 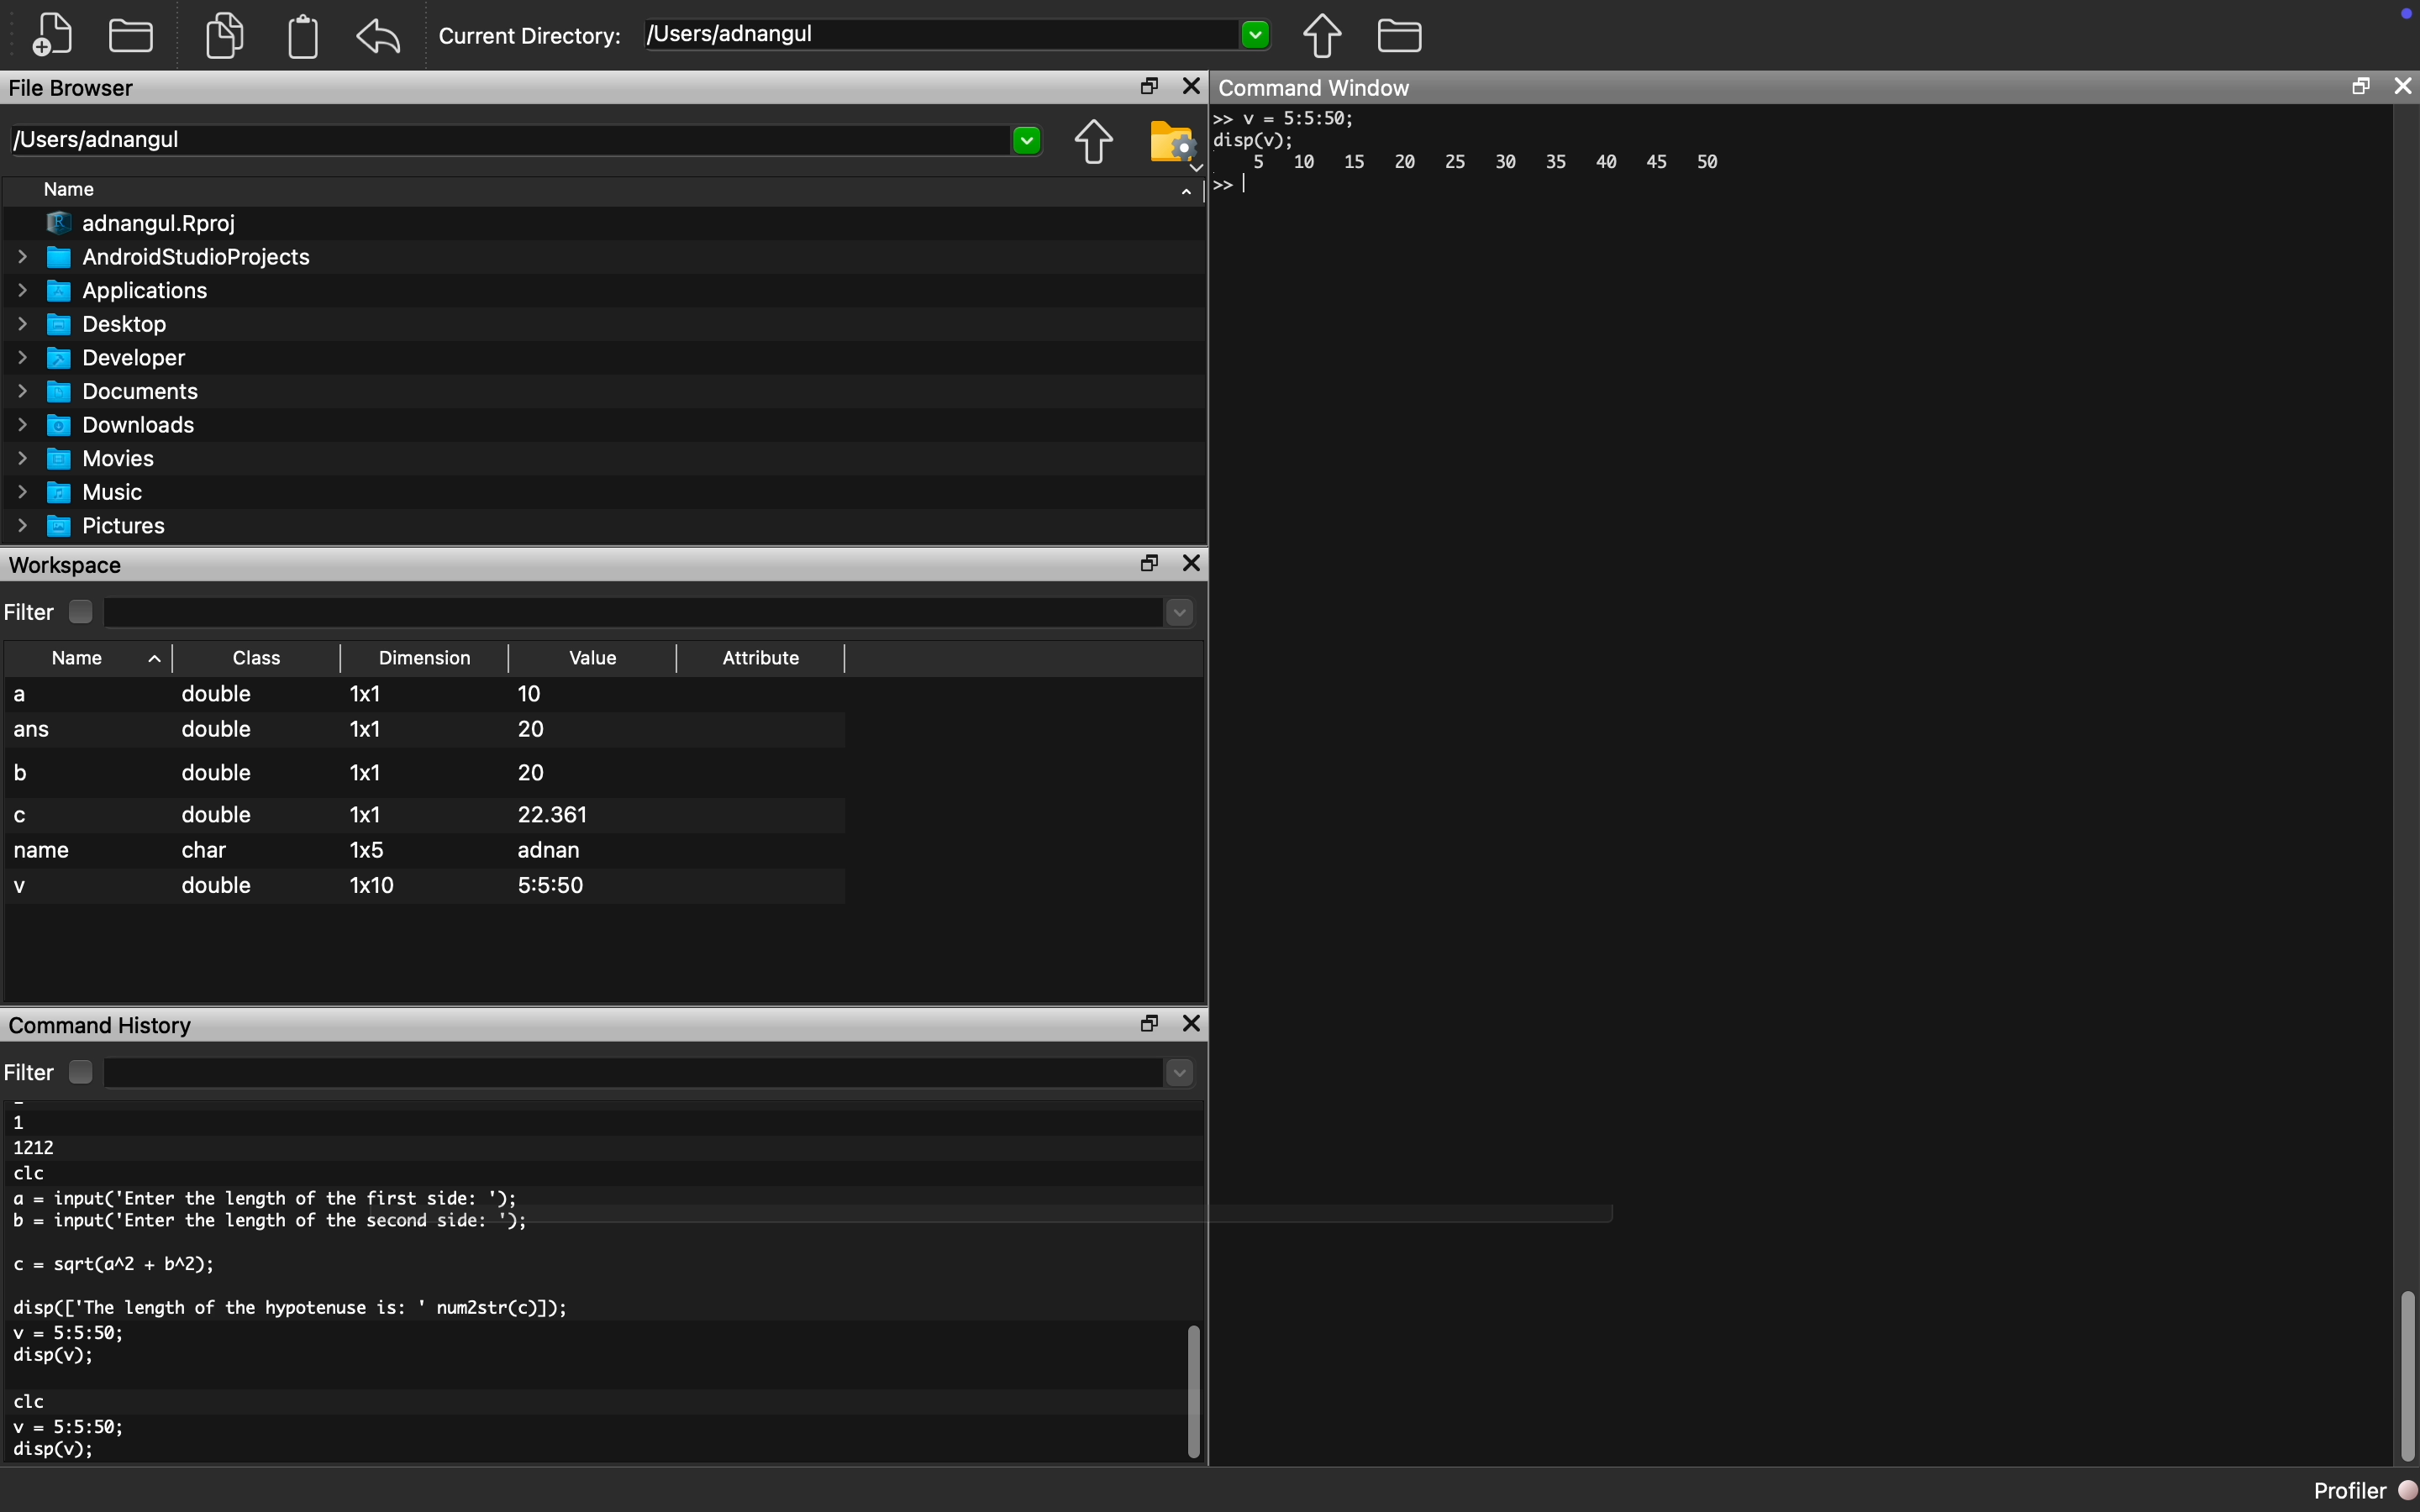 What do you see at coordinates (217, 692) in the screenshot?
I see `double` at bounding box center [217, 692].